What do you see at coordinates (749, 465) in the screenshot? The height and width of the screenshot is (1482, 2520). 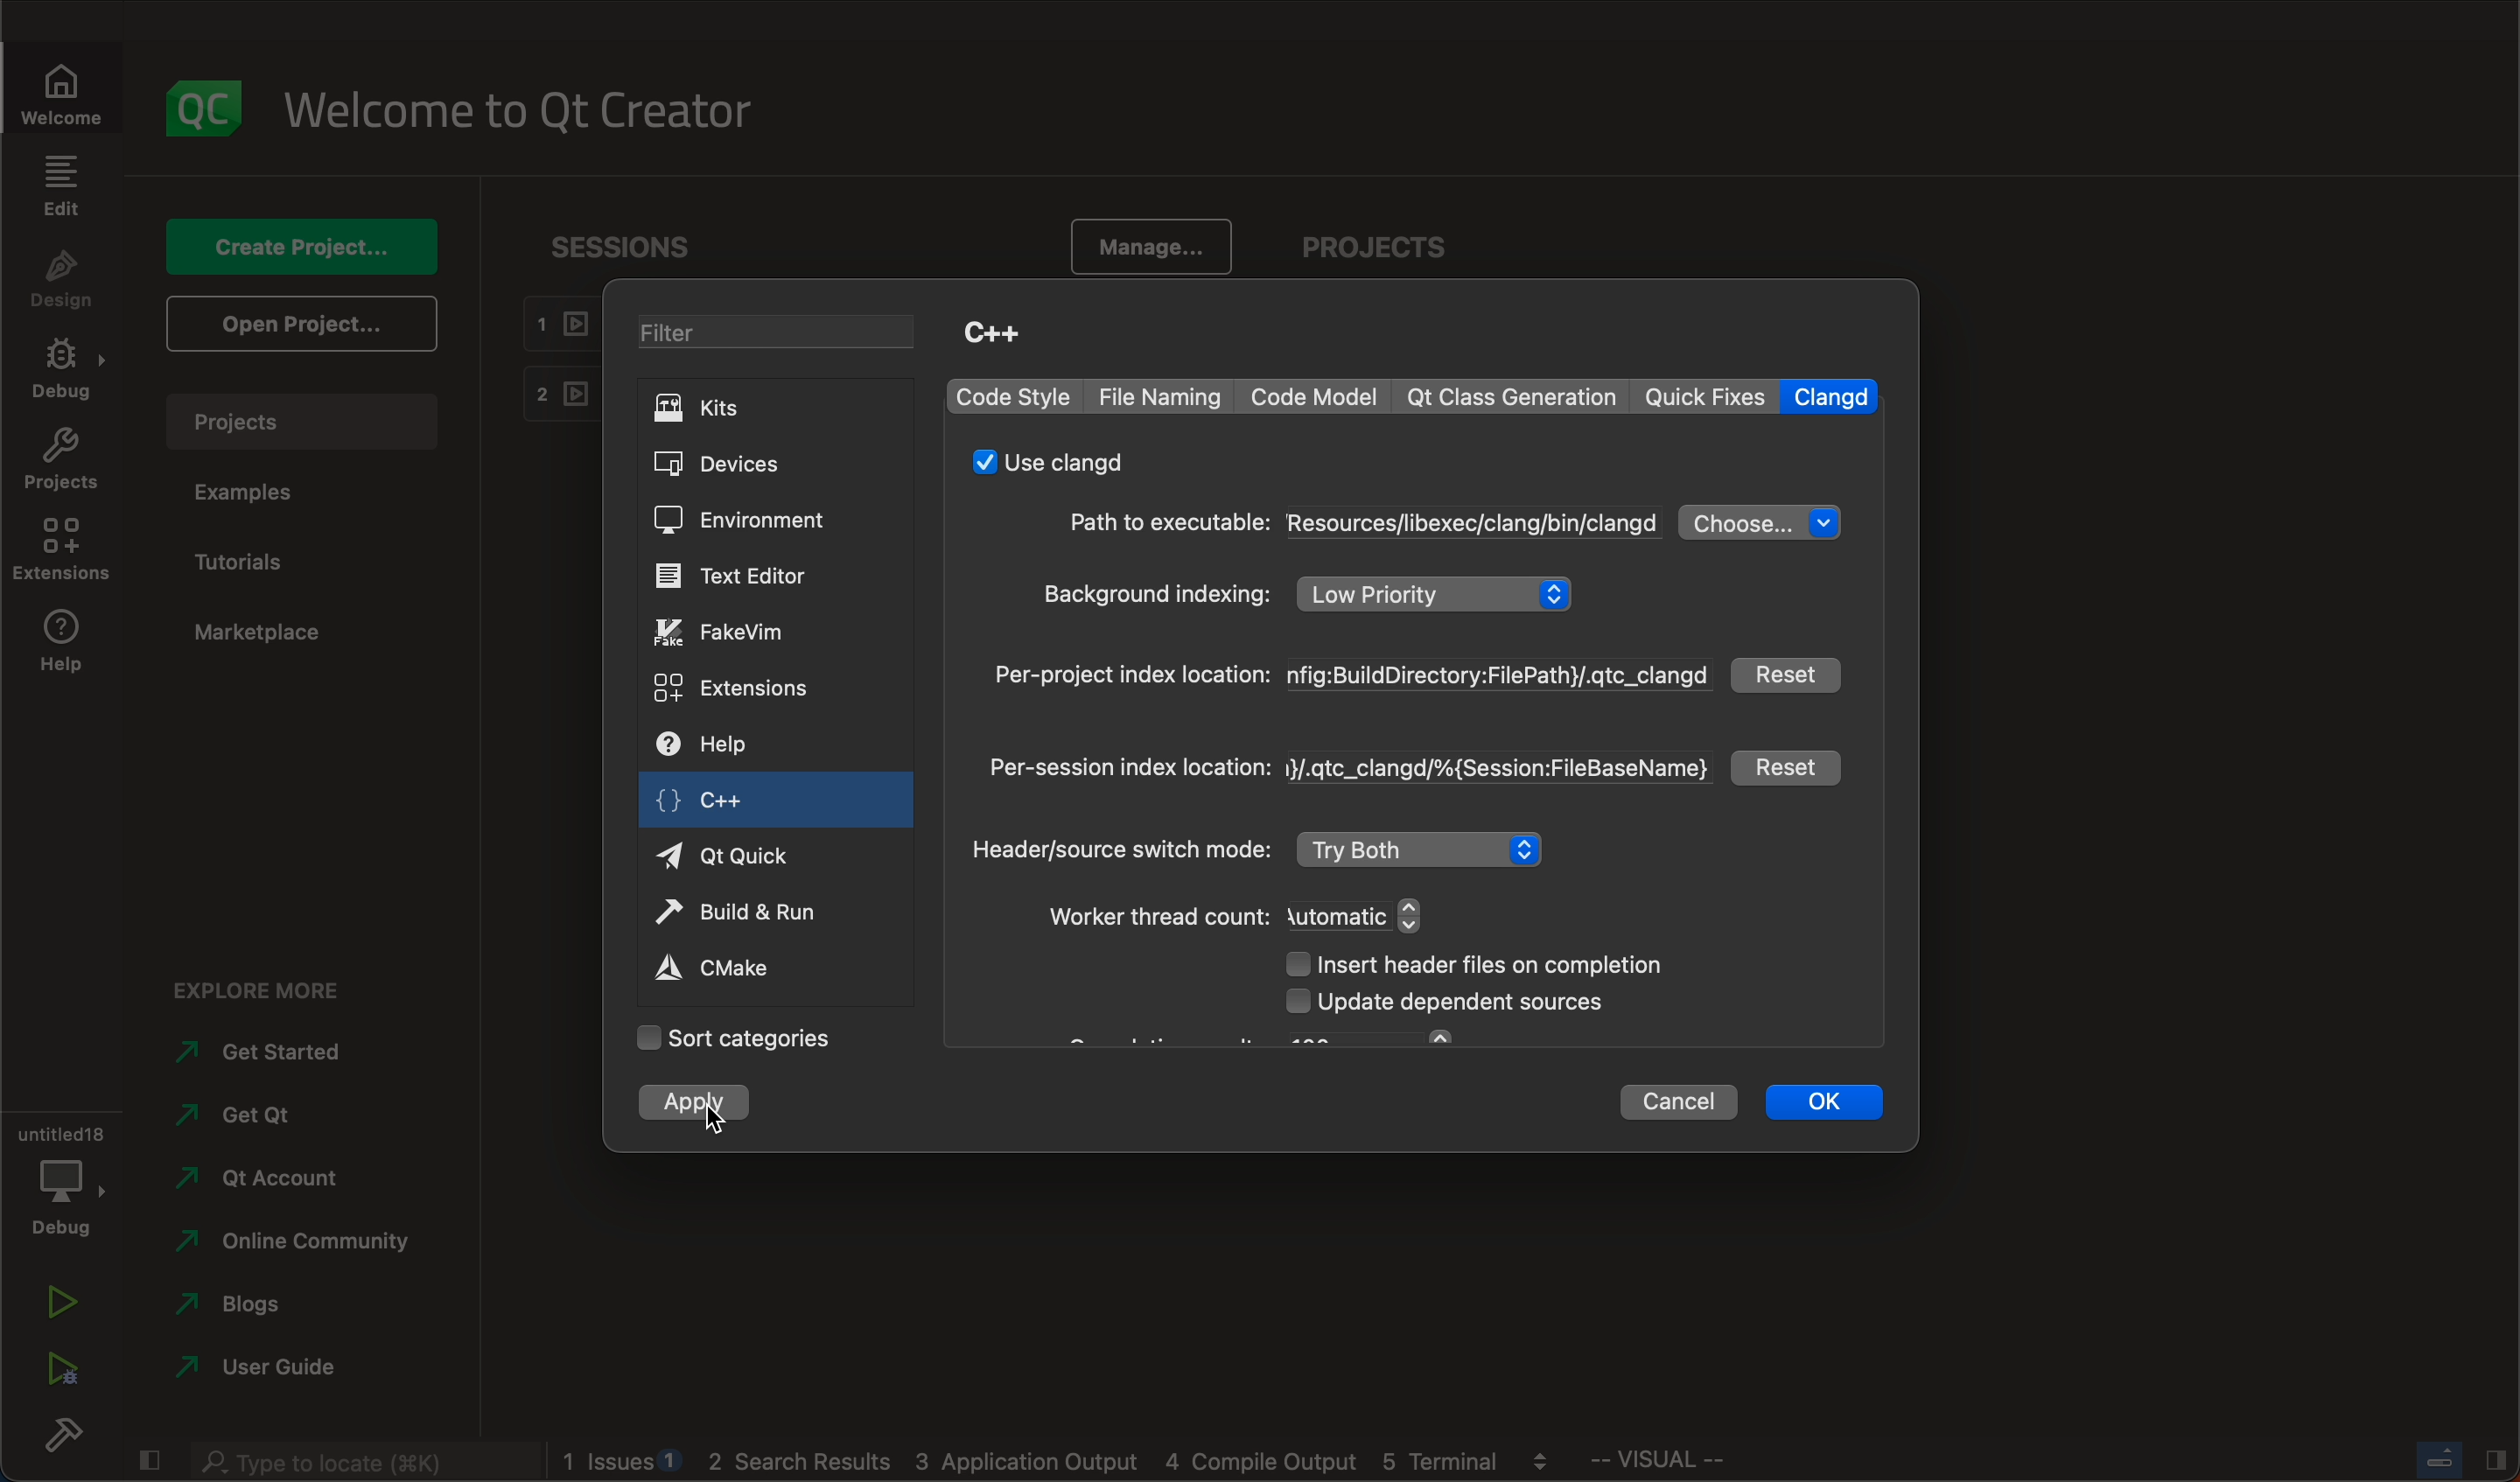 I see `DEVICES` at bounding box center [749, 465].